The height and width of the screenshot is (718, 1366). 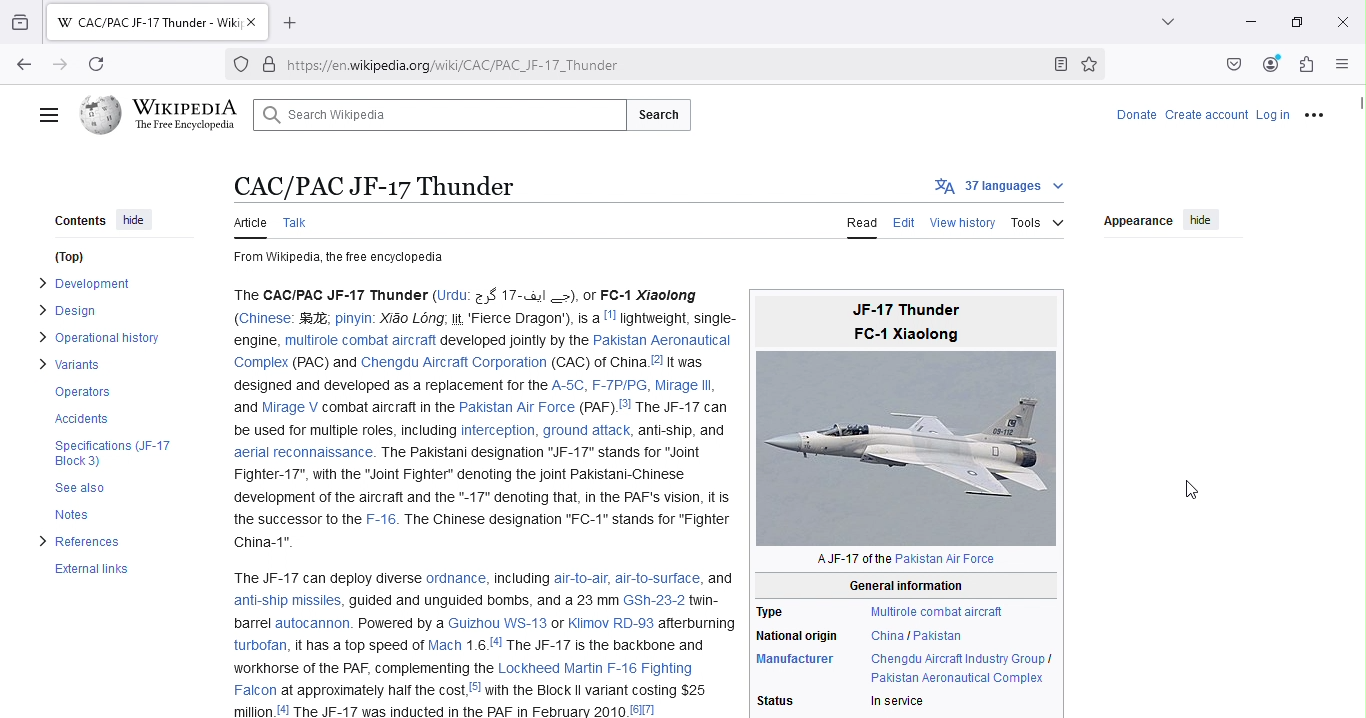 What do you see at coordinates (431, 112) in the screenshot?
I see `Search Wikipedia` at bounding box center [431, 112].